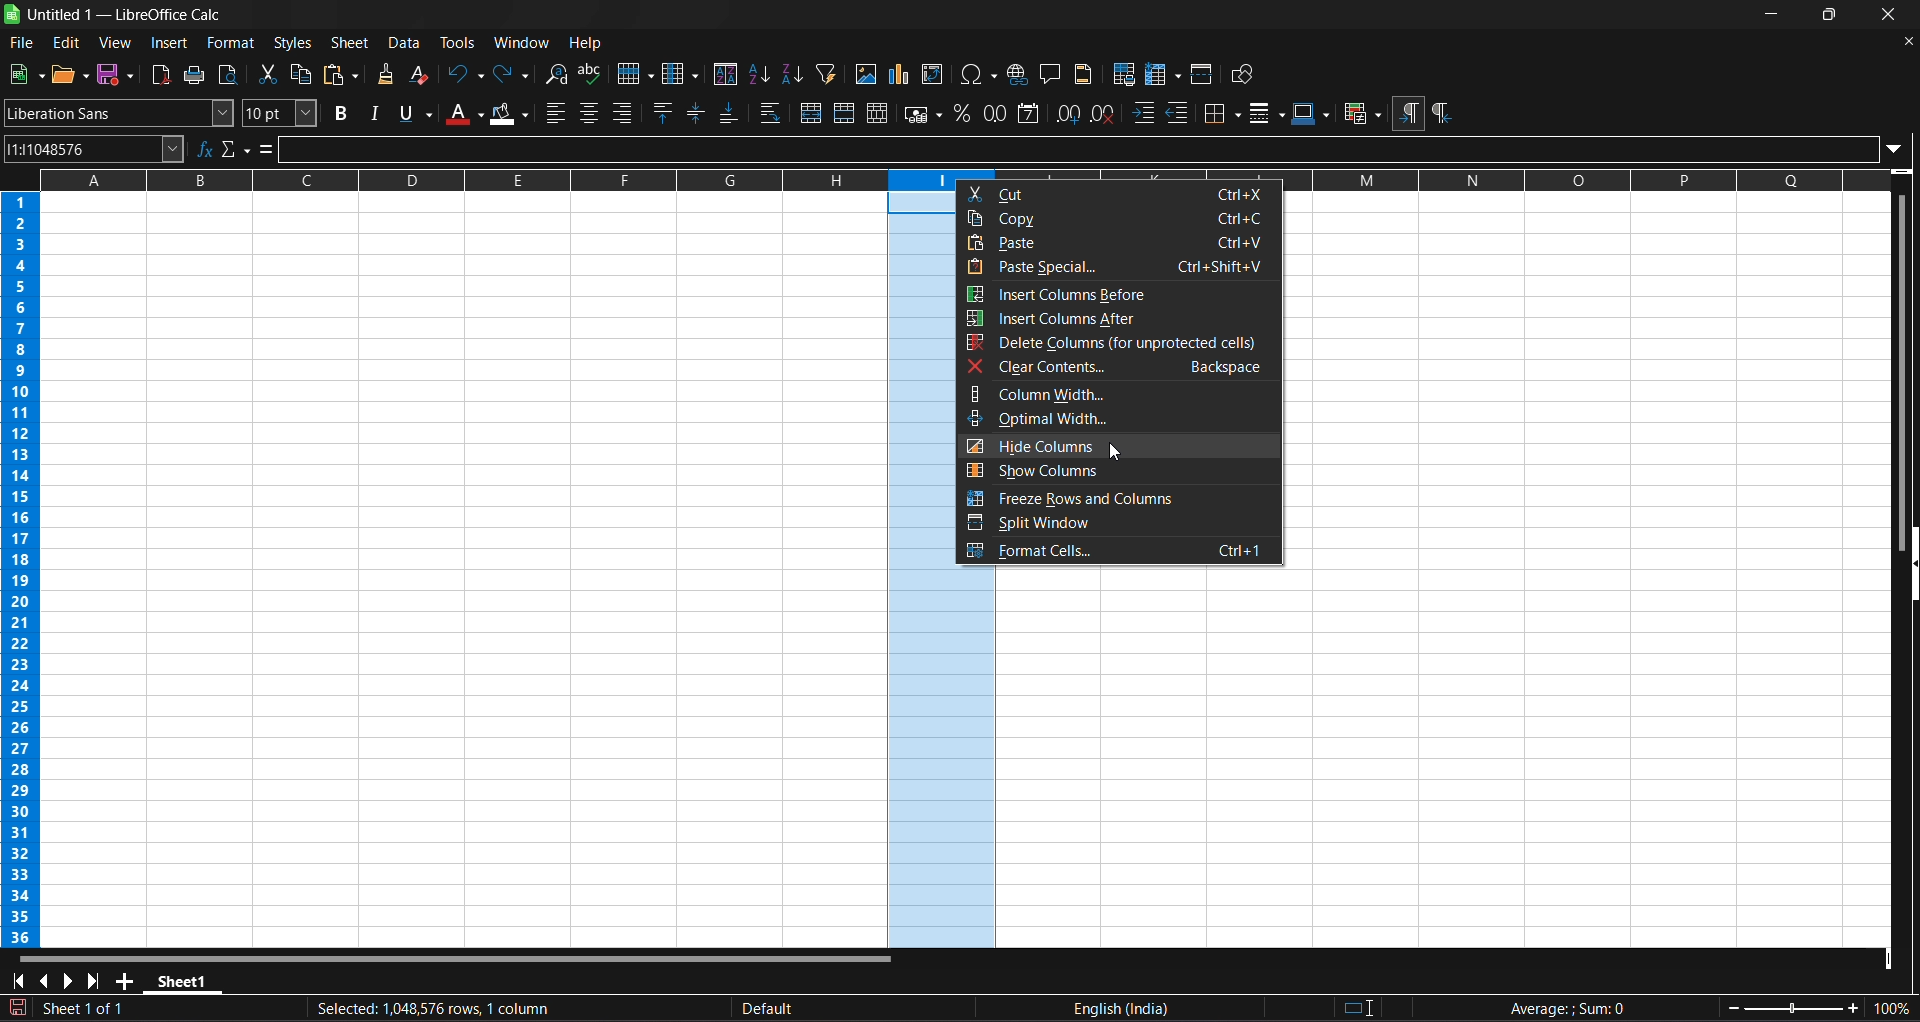 The height and width of the screenshot is (1022, 1920). Describe the element at coordinates (594, 73) in the screenshot. I see `spelling` at that location.